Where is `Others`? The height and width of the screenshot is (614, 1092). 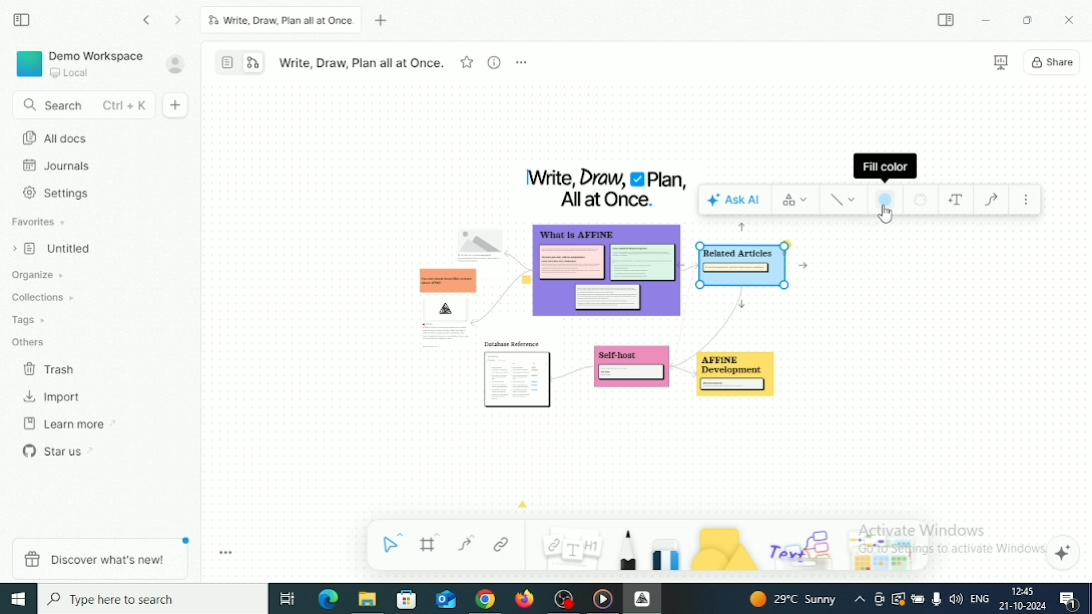
Others is located at coordinates (803, 546).